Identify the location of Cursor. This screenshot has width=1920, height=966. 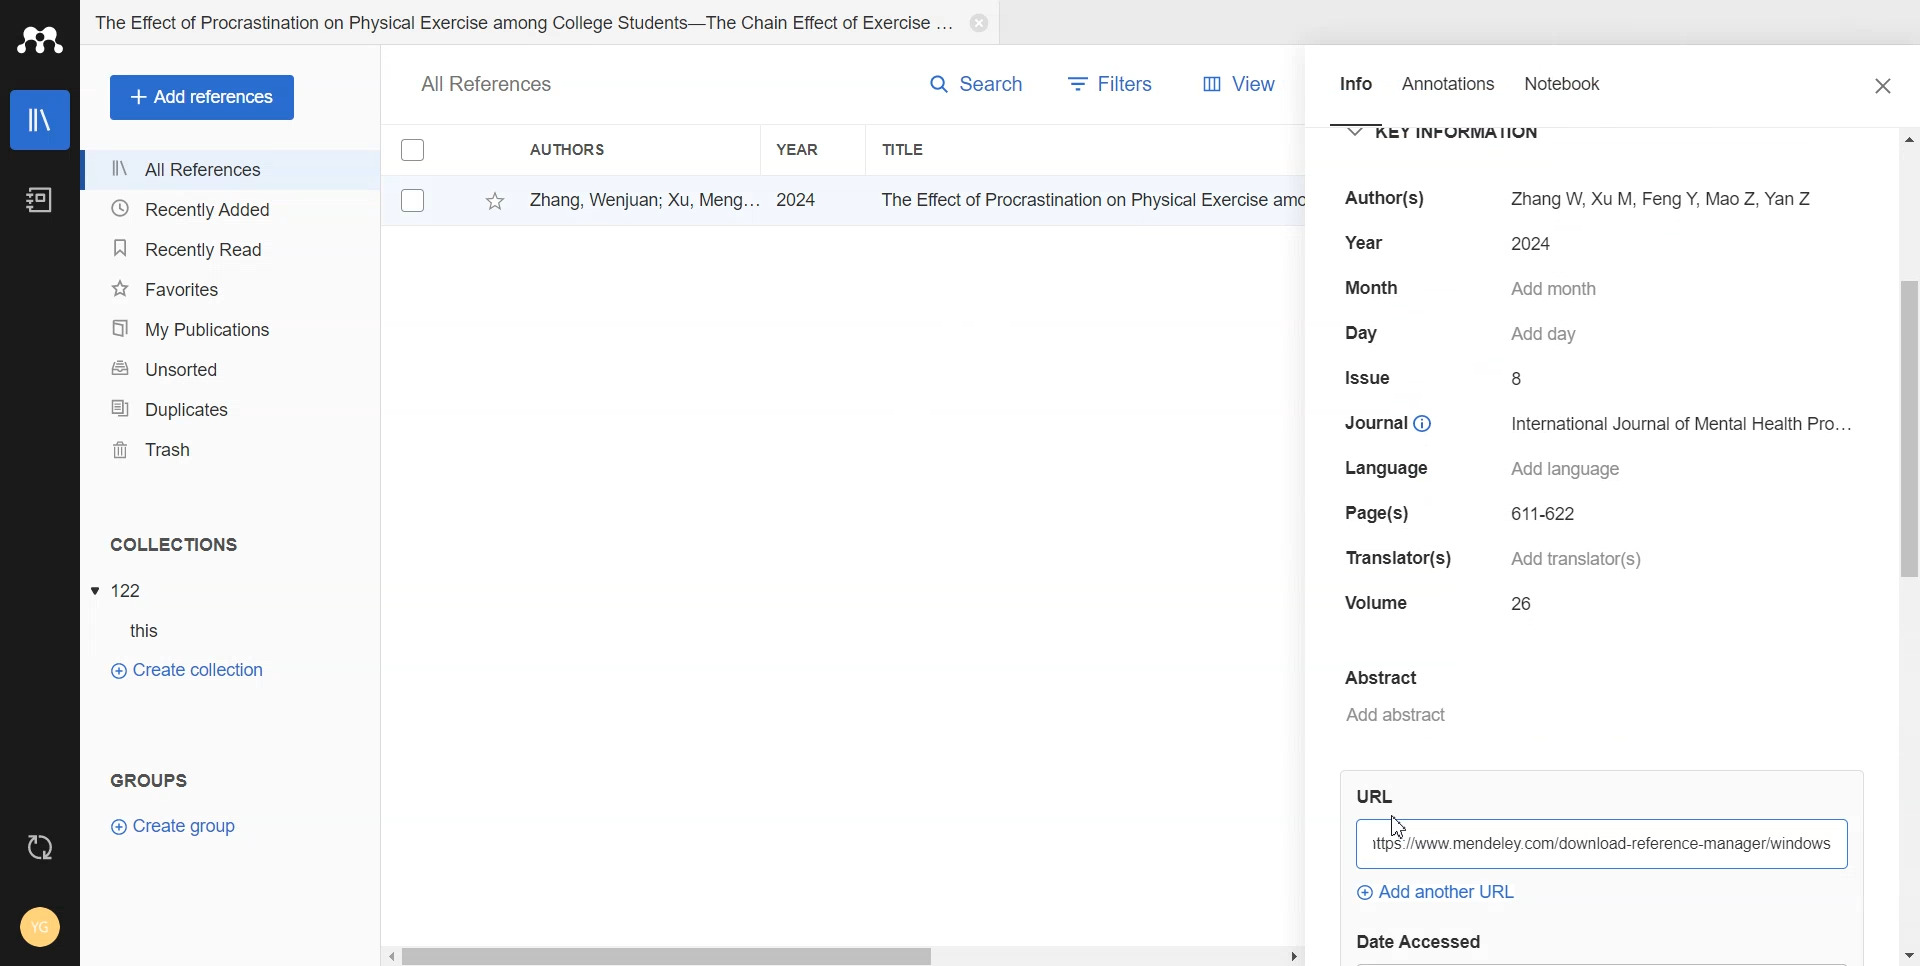
(1400, 828).